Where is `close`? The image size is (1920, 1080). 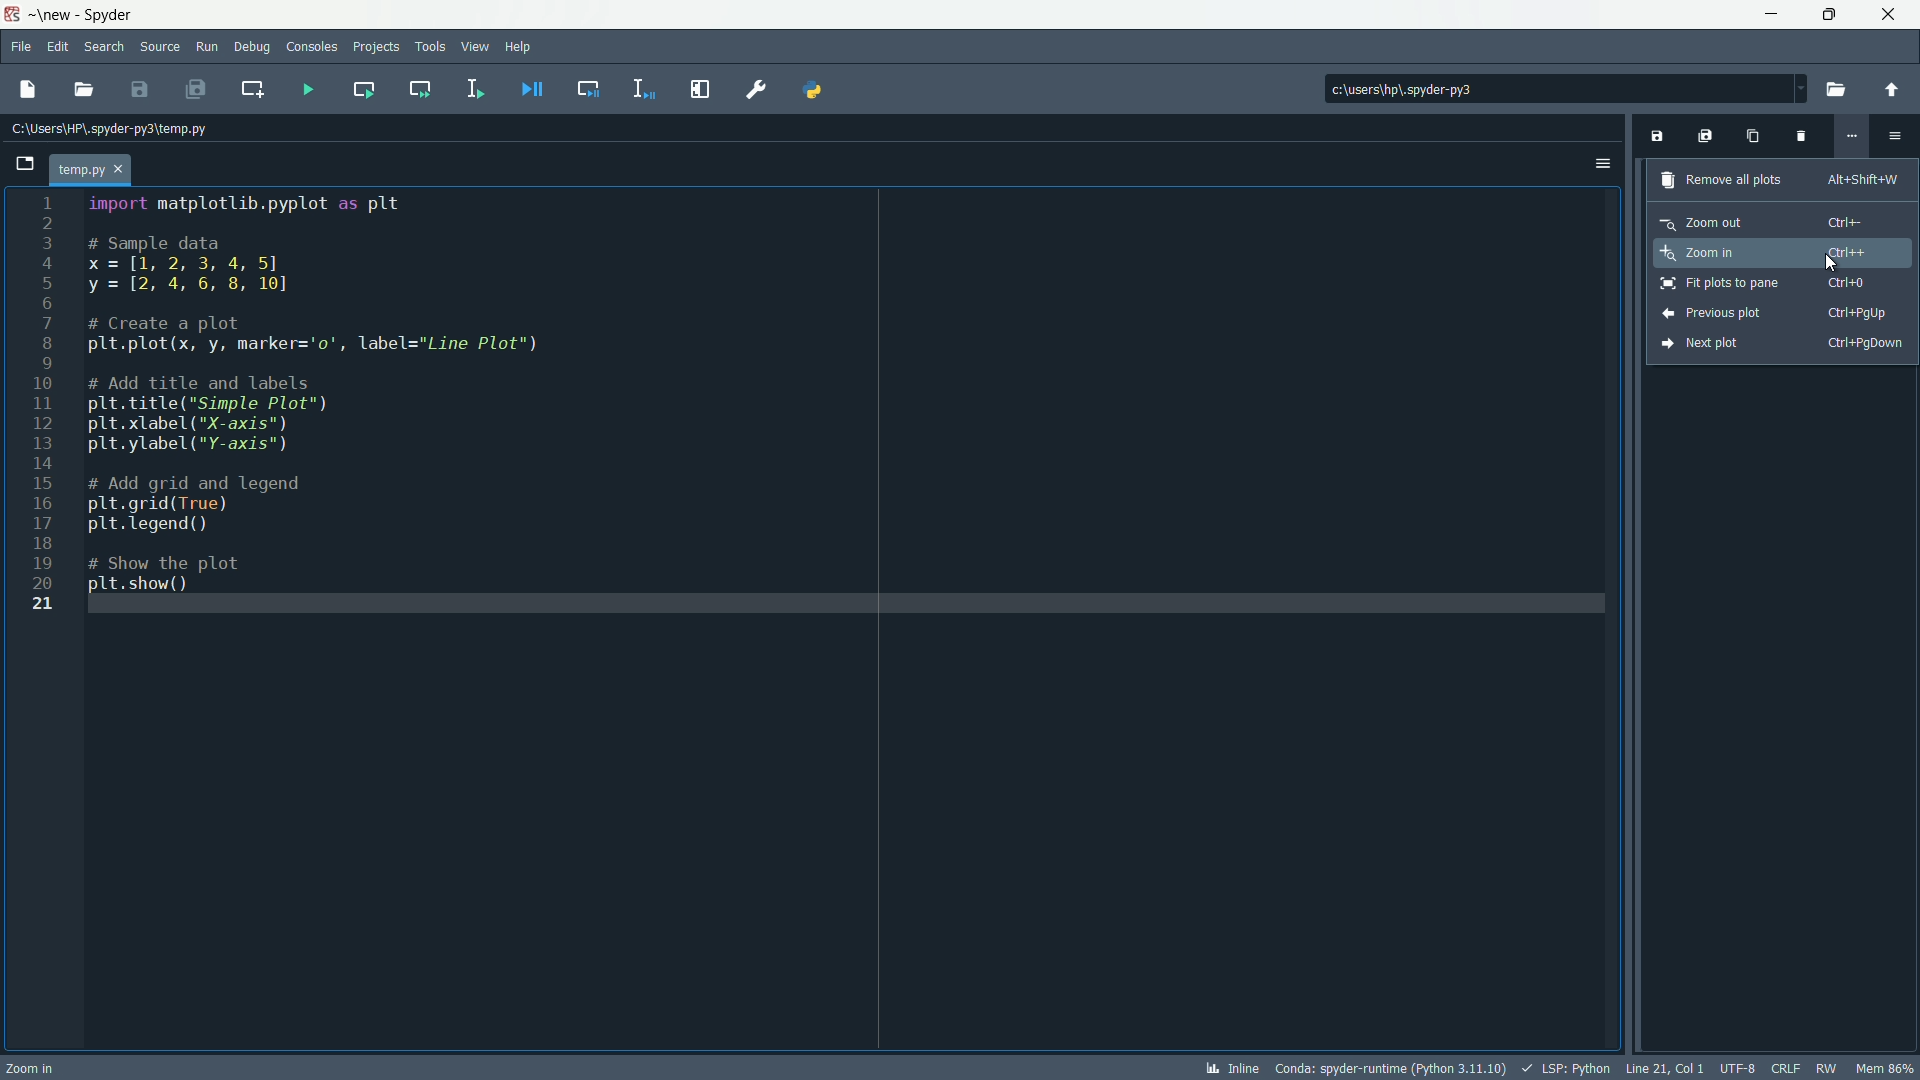
close is located at coordinates (438, 140).